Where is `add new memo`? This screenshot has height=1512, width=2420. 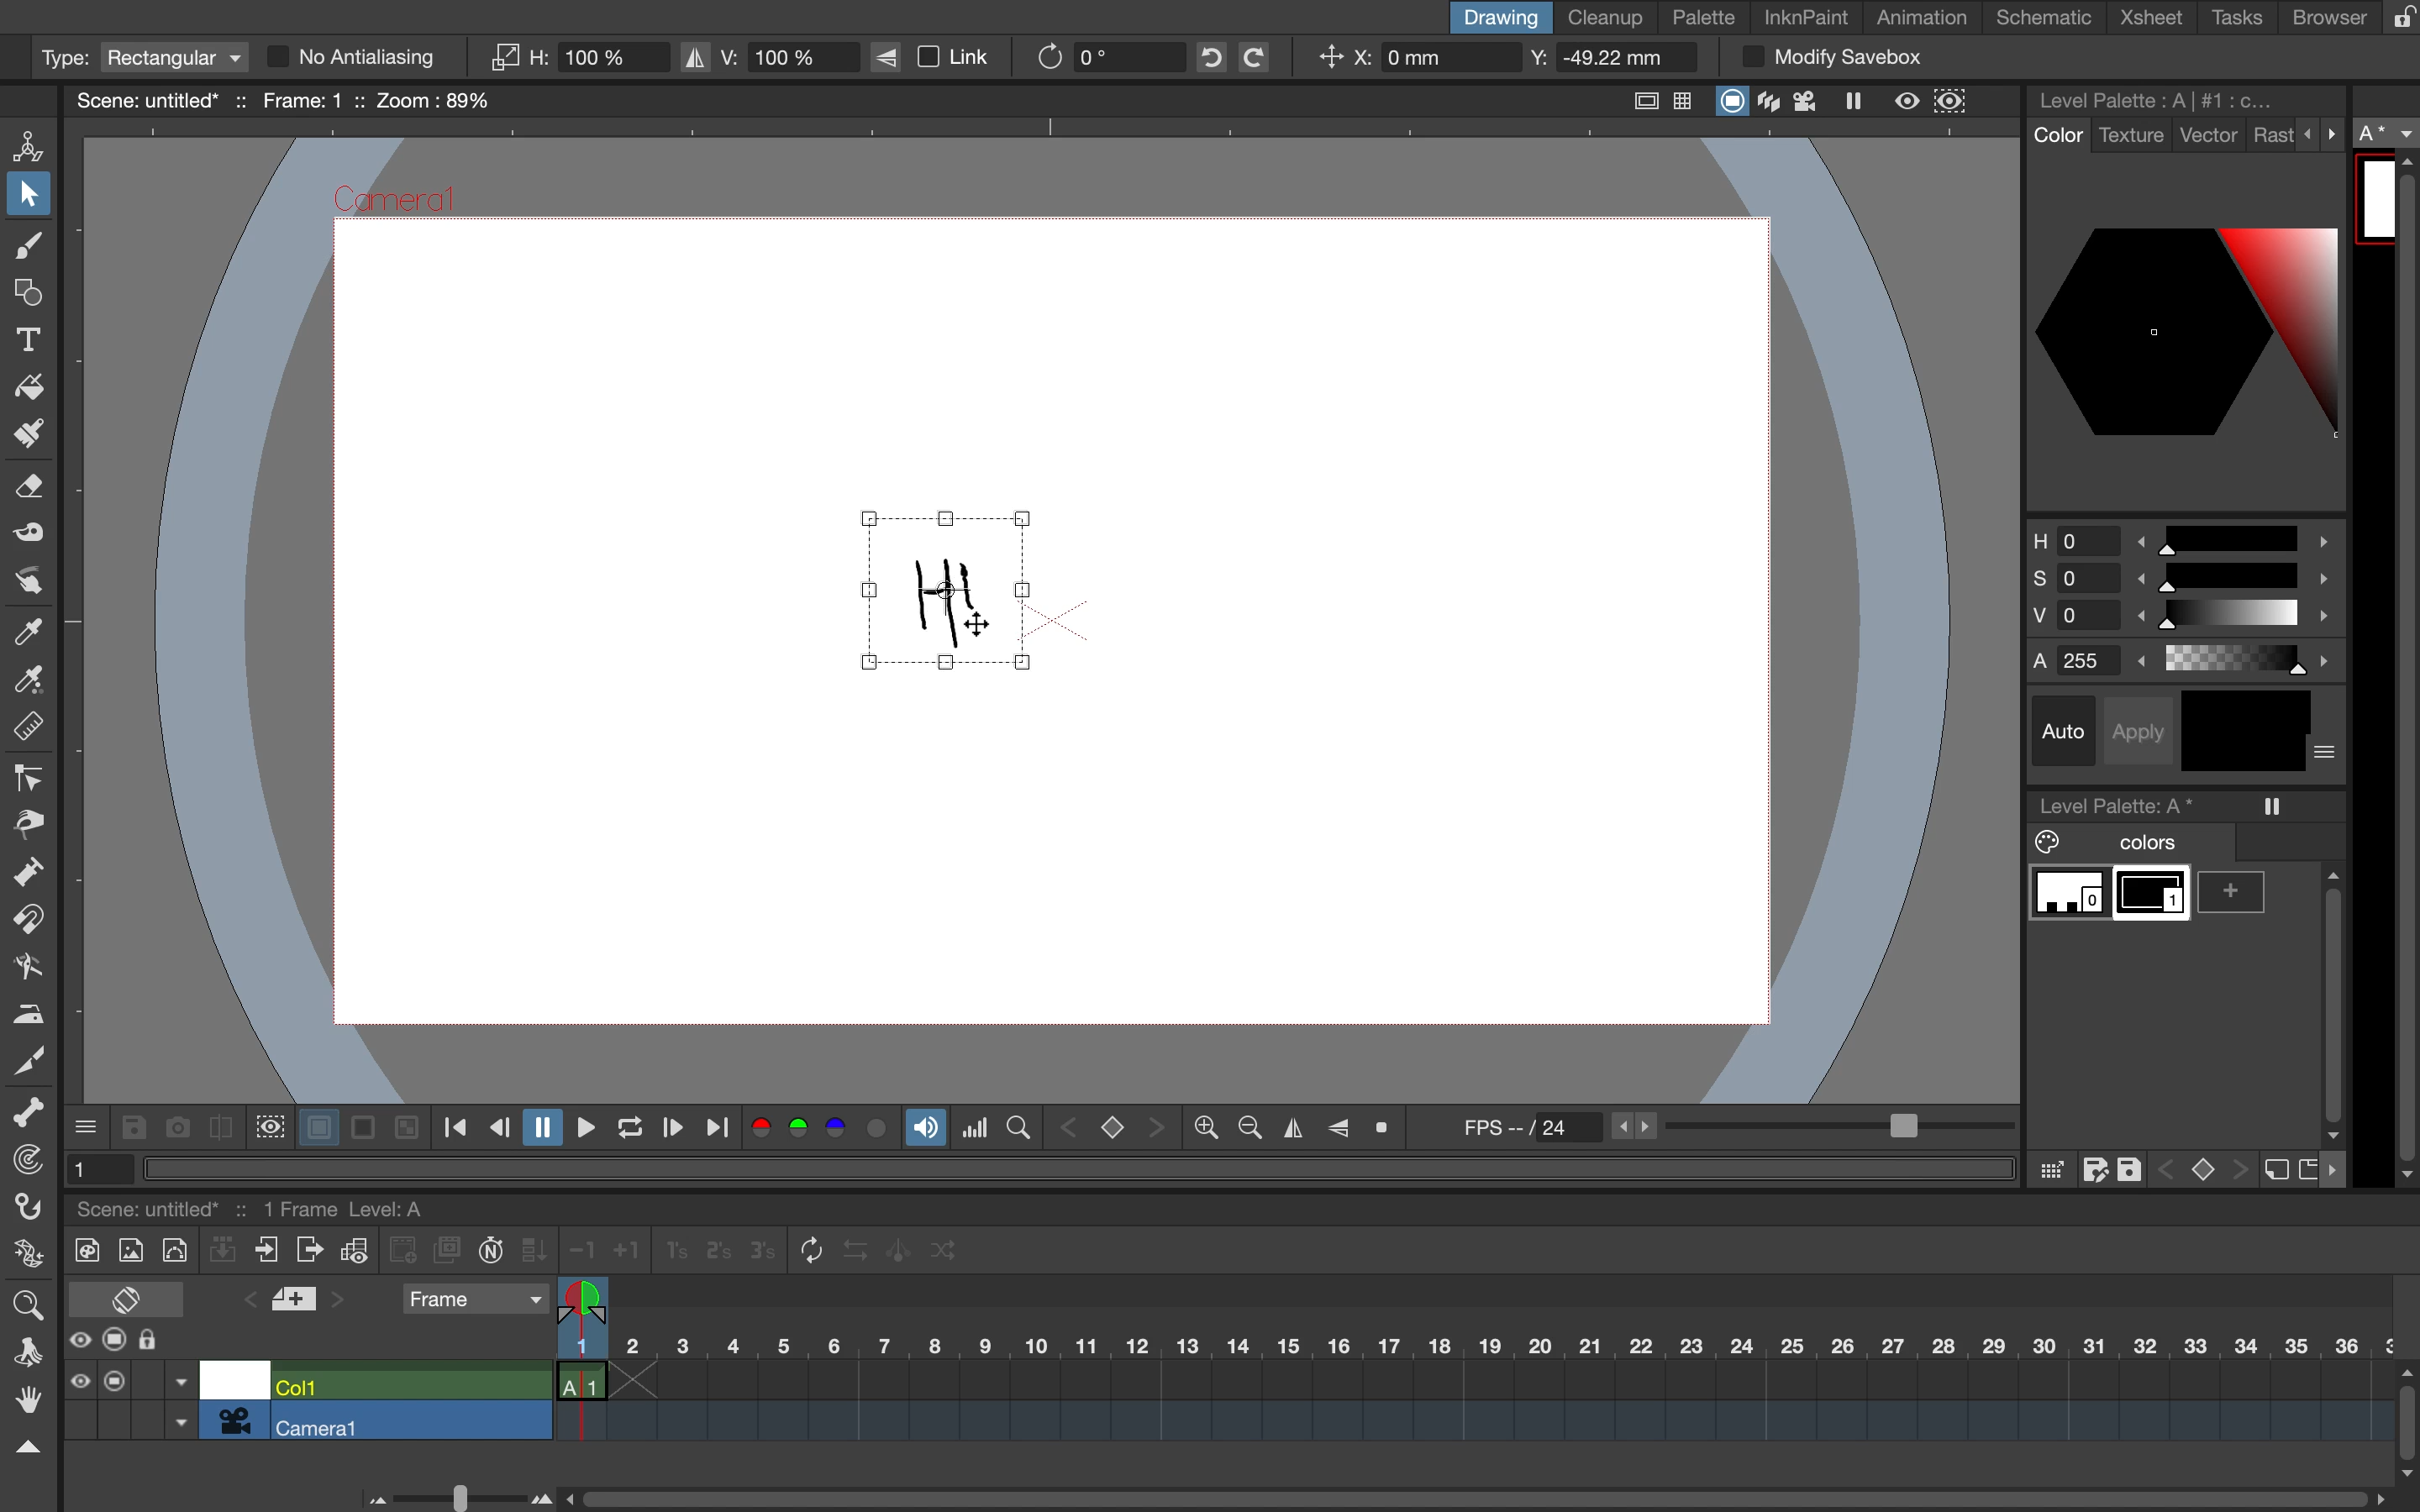
add new memo is located at coordinates (297, 1305).